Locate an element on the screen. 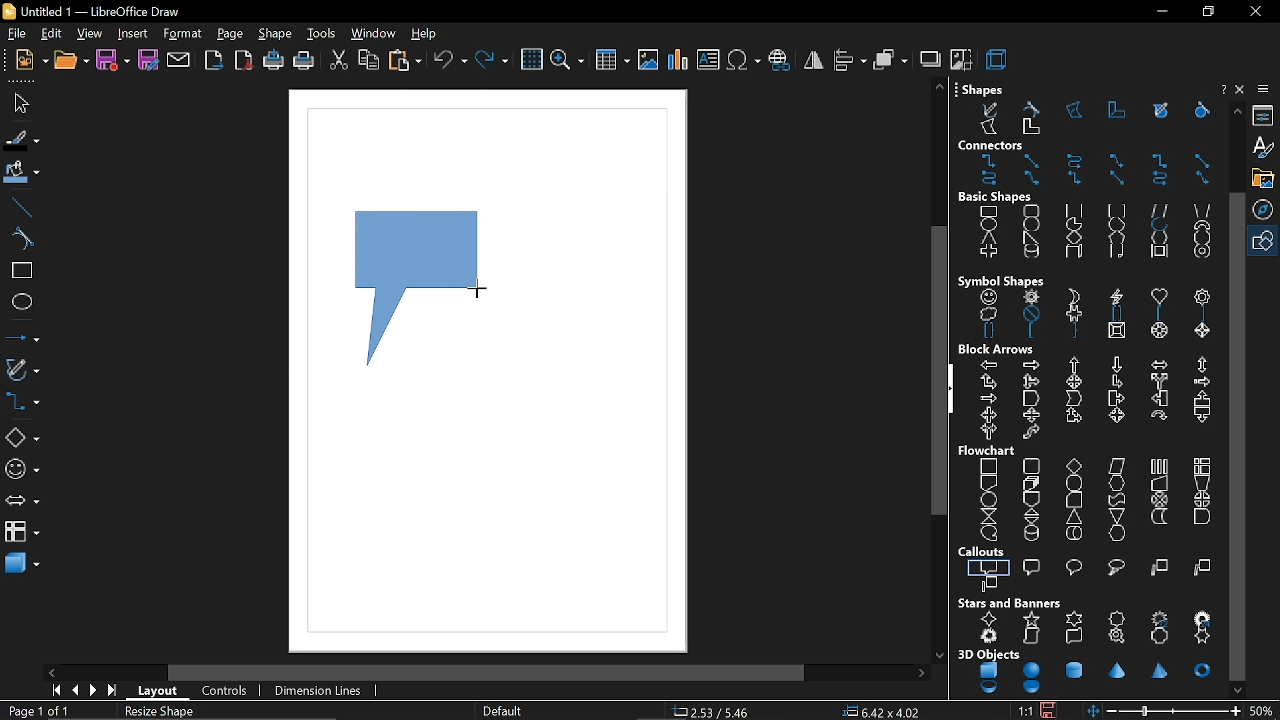 The height and width of the screenshot is (720, 1280). pentagon is located at coordinates (1116, 238).